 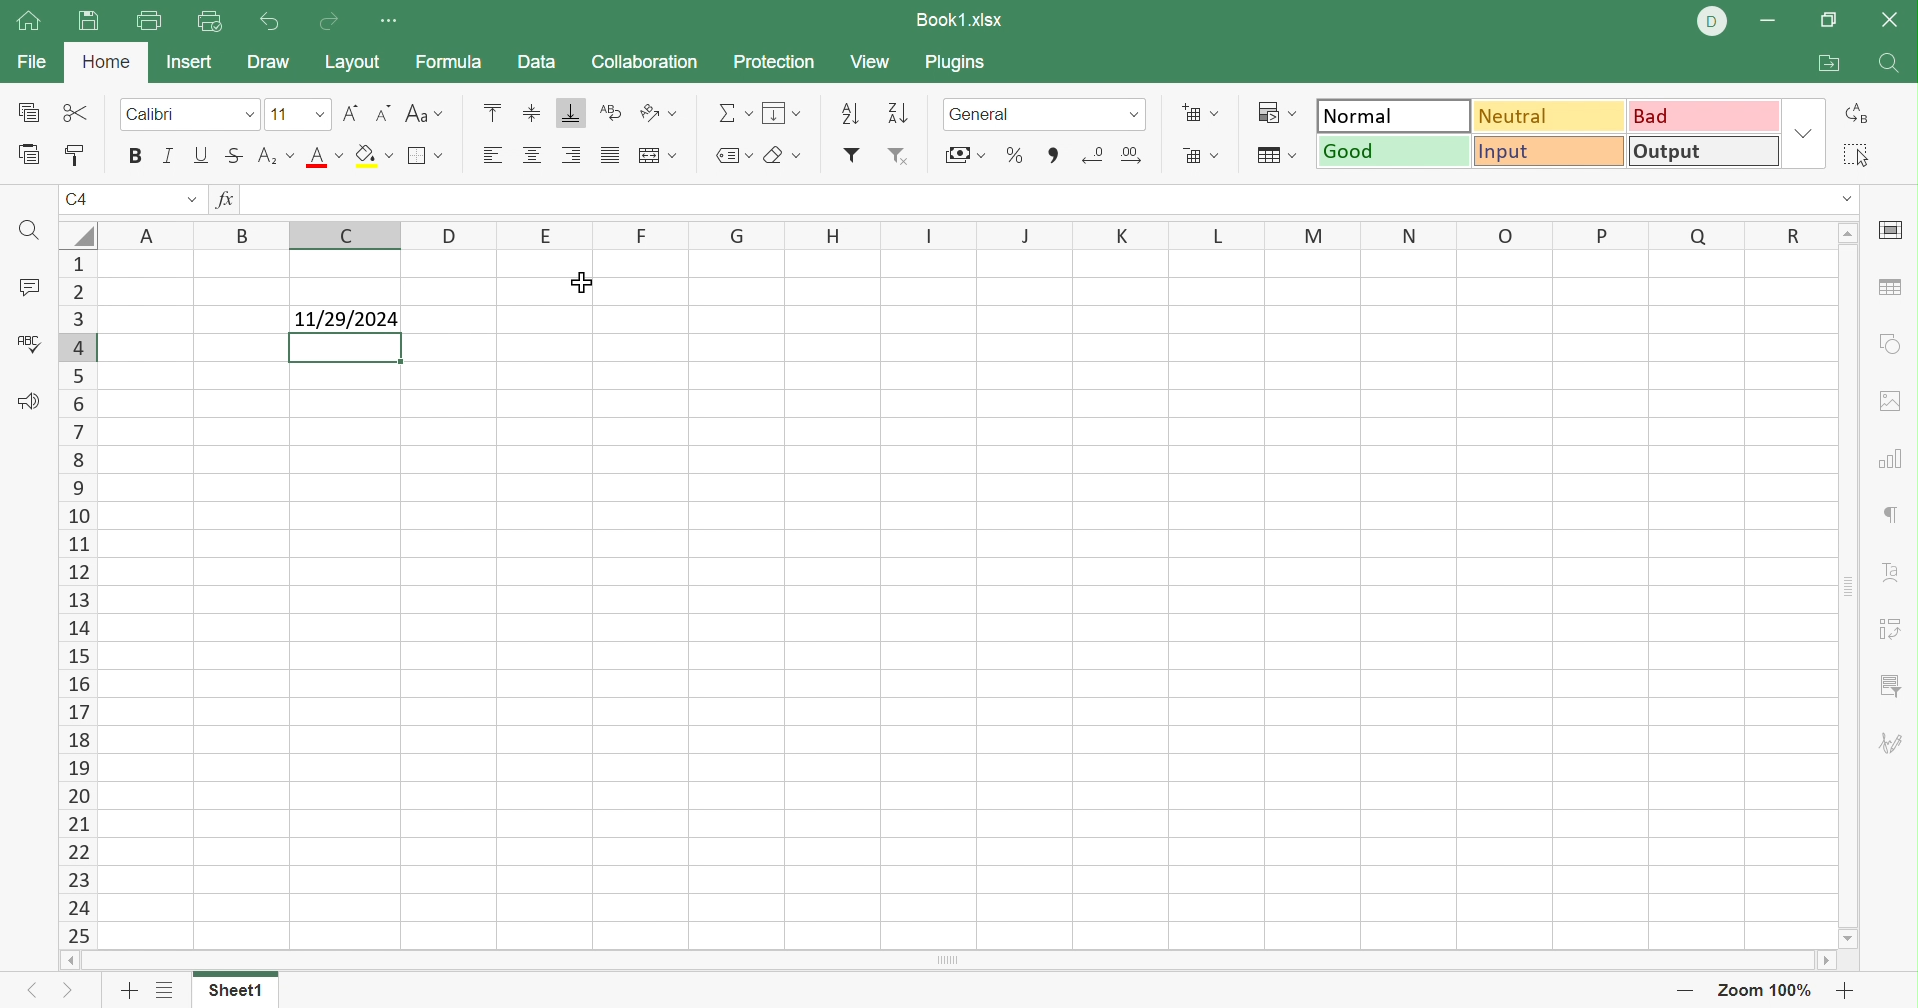 What do you see at coordinates (212, 25) in the screenshot?
I see `Quick Print` at bounding box center [212, 25].